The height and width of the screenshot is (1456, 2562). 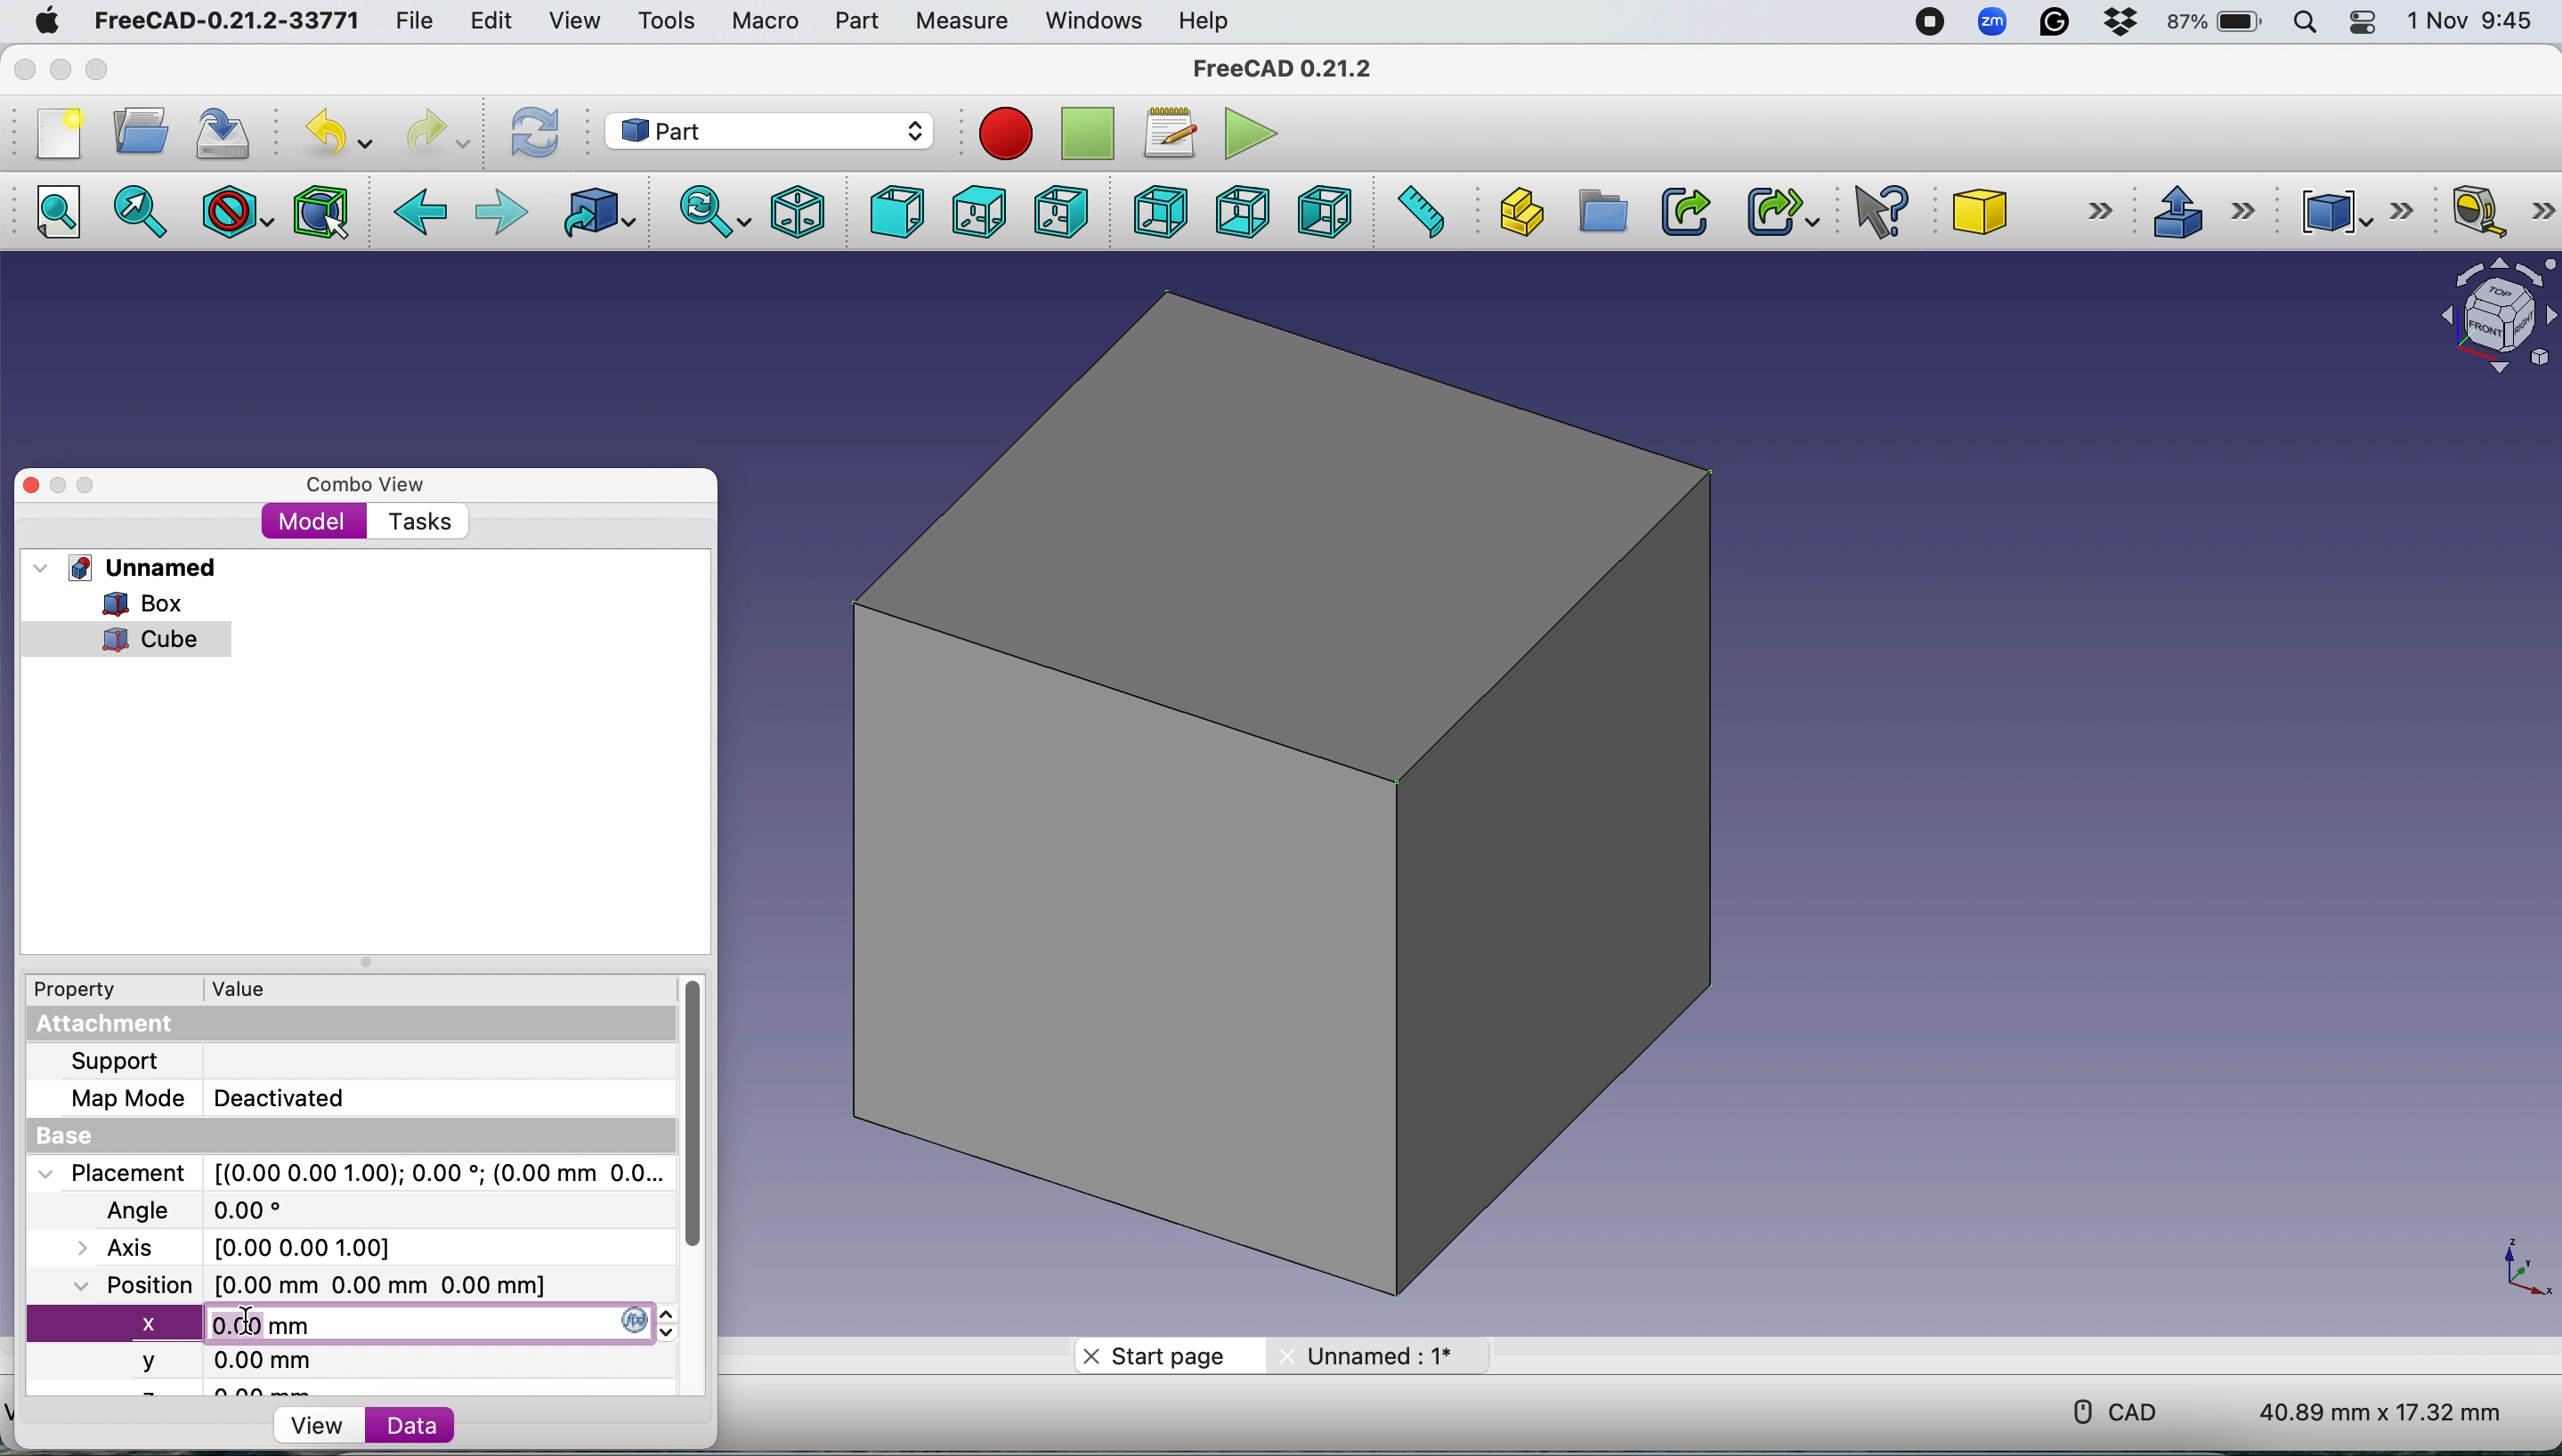 I want to click on Macro, so click(x=766, y=23).